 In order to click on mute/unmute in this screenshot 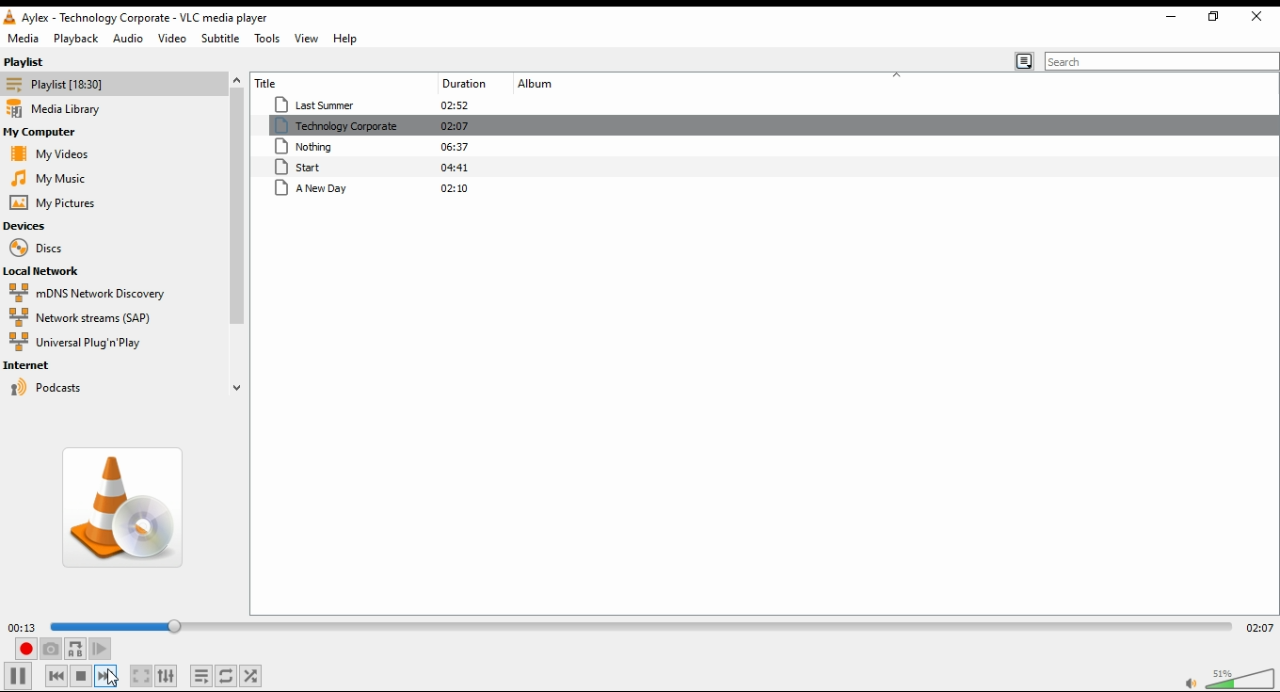, I will do `click(1184, 682)`.